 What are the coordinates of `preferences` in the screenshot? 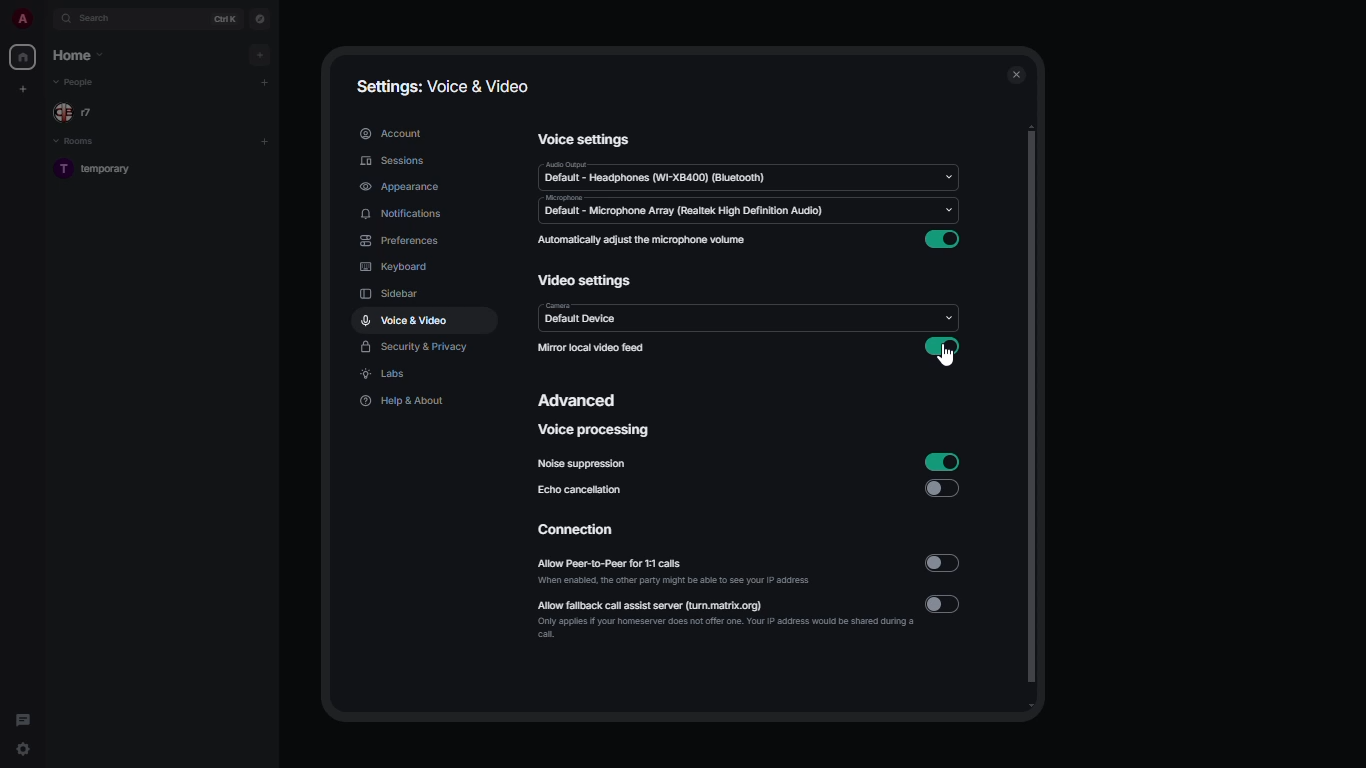 It's located at (399, 240).